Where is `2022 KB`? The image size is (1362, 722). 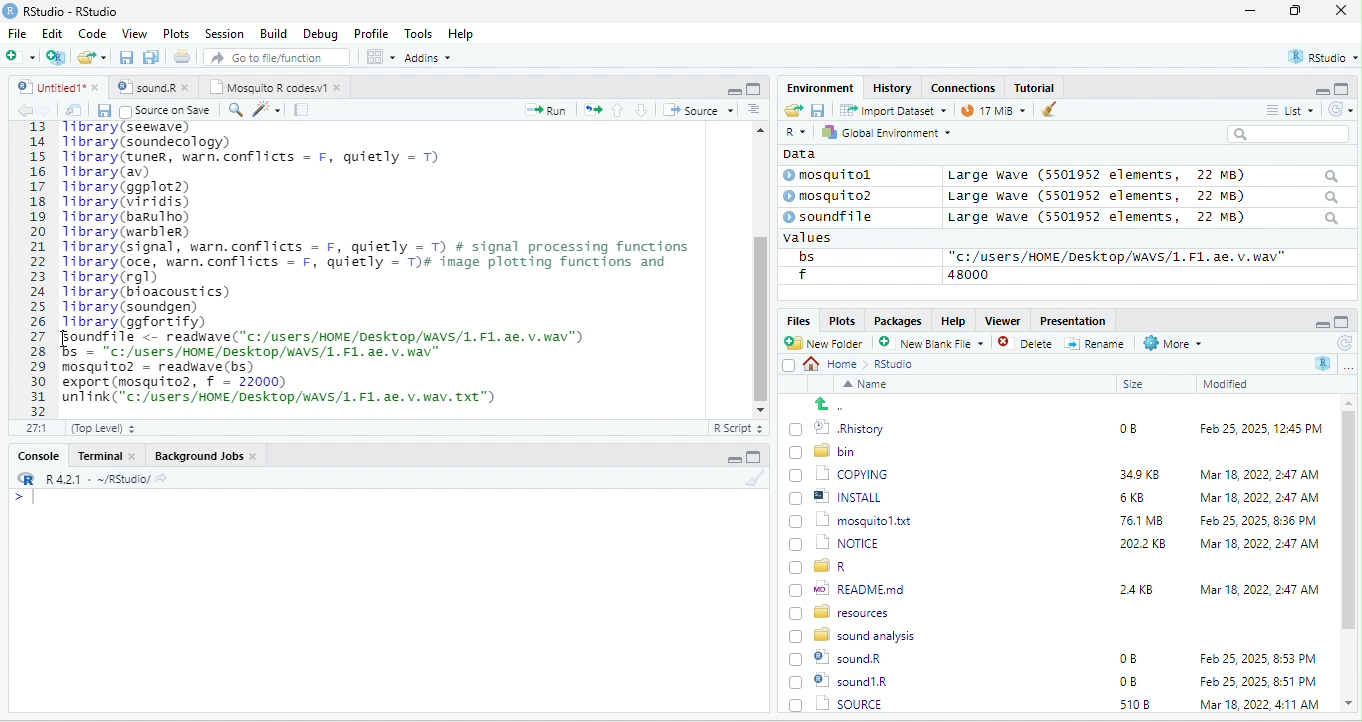
2022 KB is located at coordinates (1144, 545).